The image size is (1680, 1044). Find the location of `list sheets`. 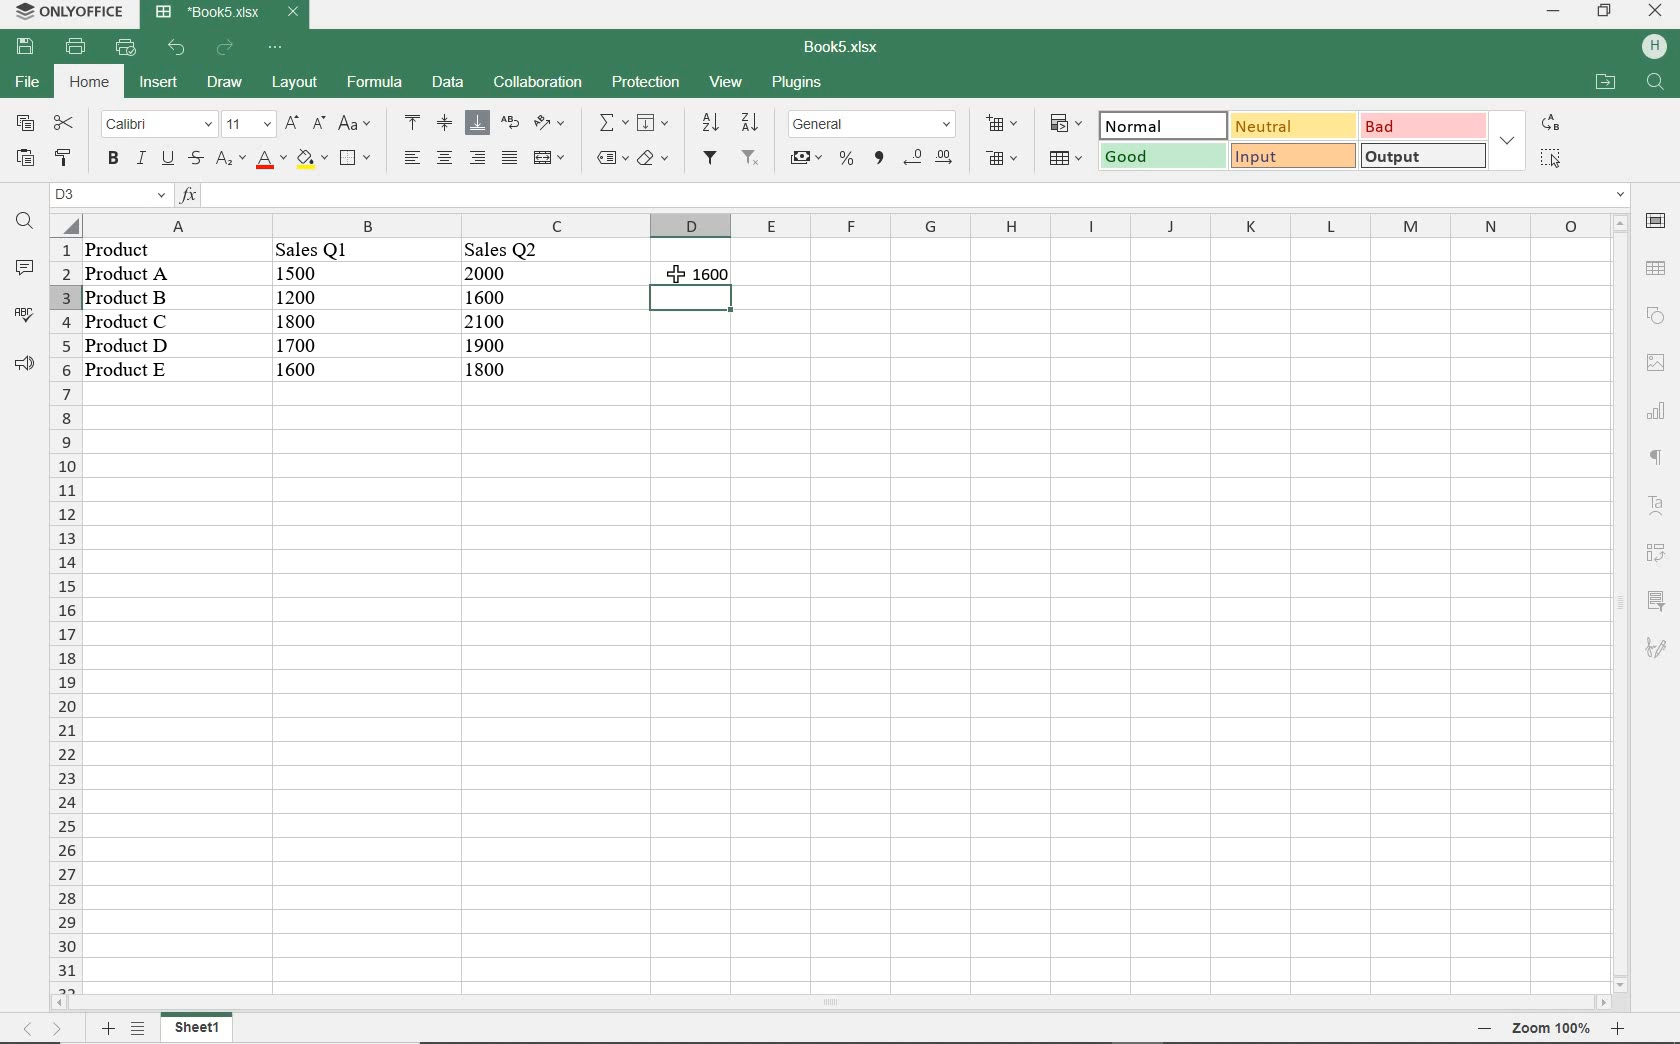

list sheets is located at coordinates (141, 1029).